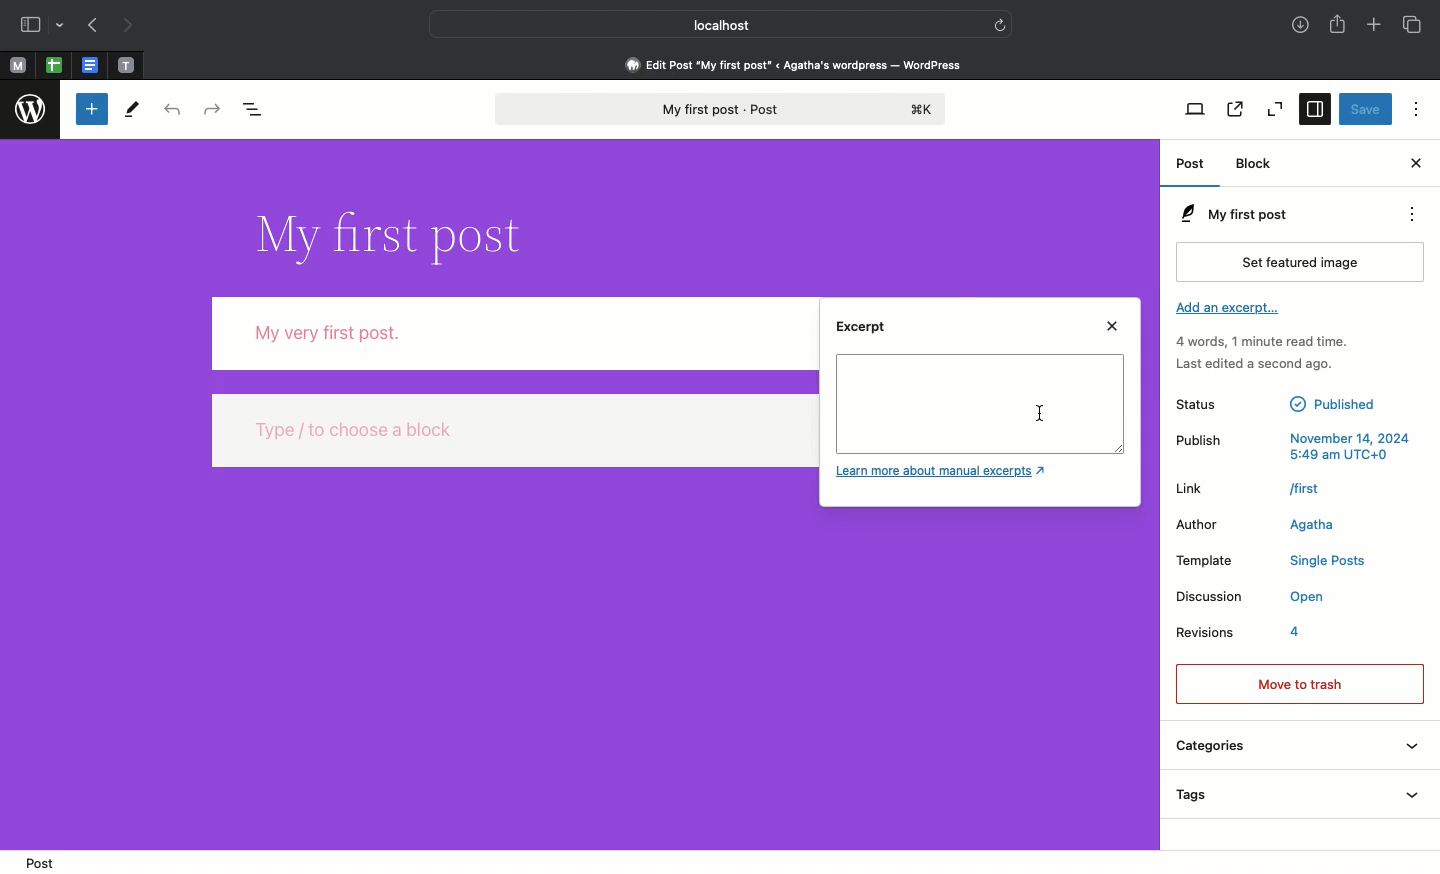  What do you see at coordinates (1250, 599) in the screenshot?
I see `Discussion` at bounding box center [1250, 599].